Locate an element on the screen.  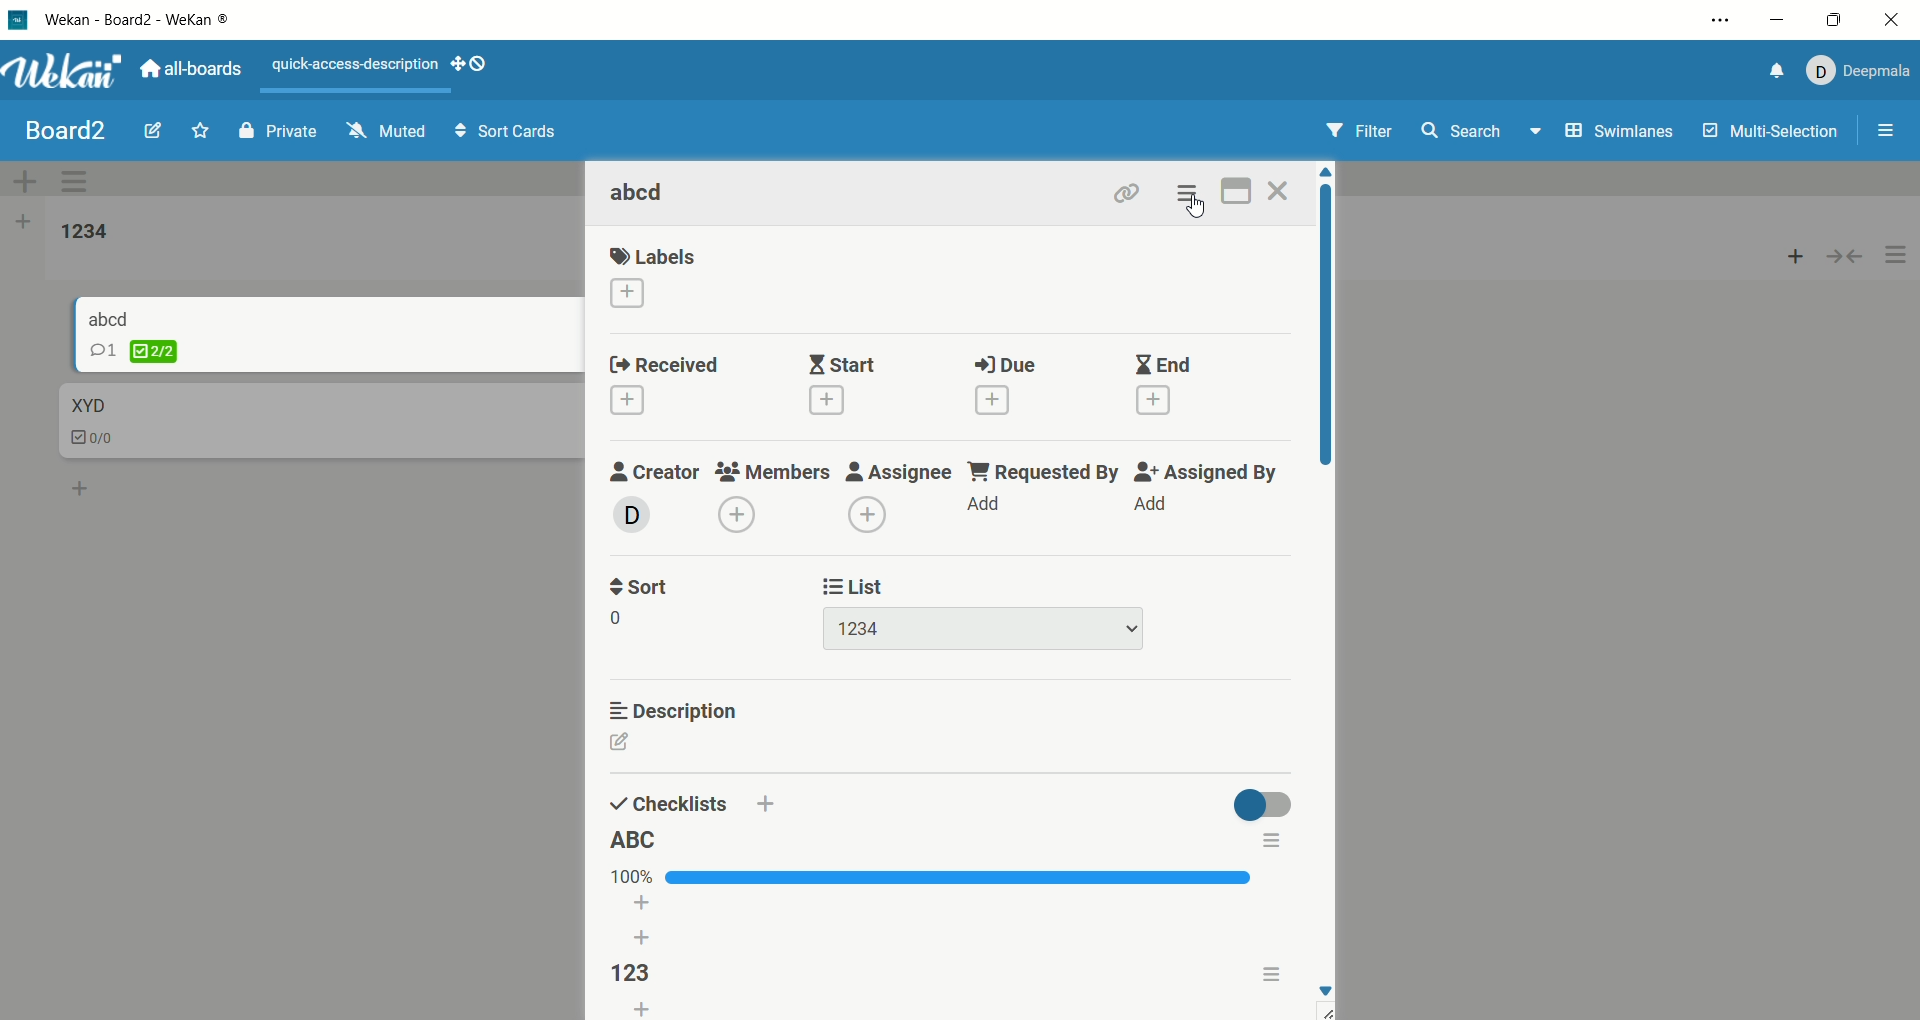
private is located at coordinates (269, 131).